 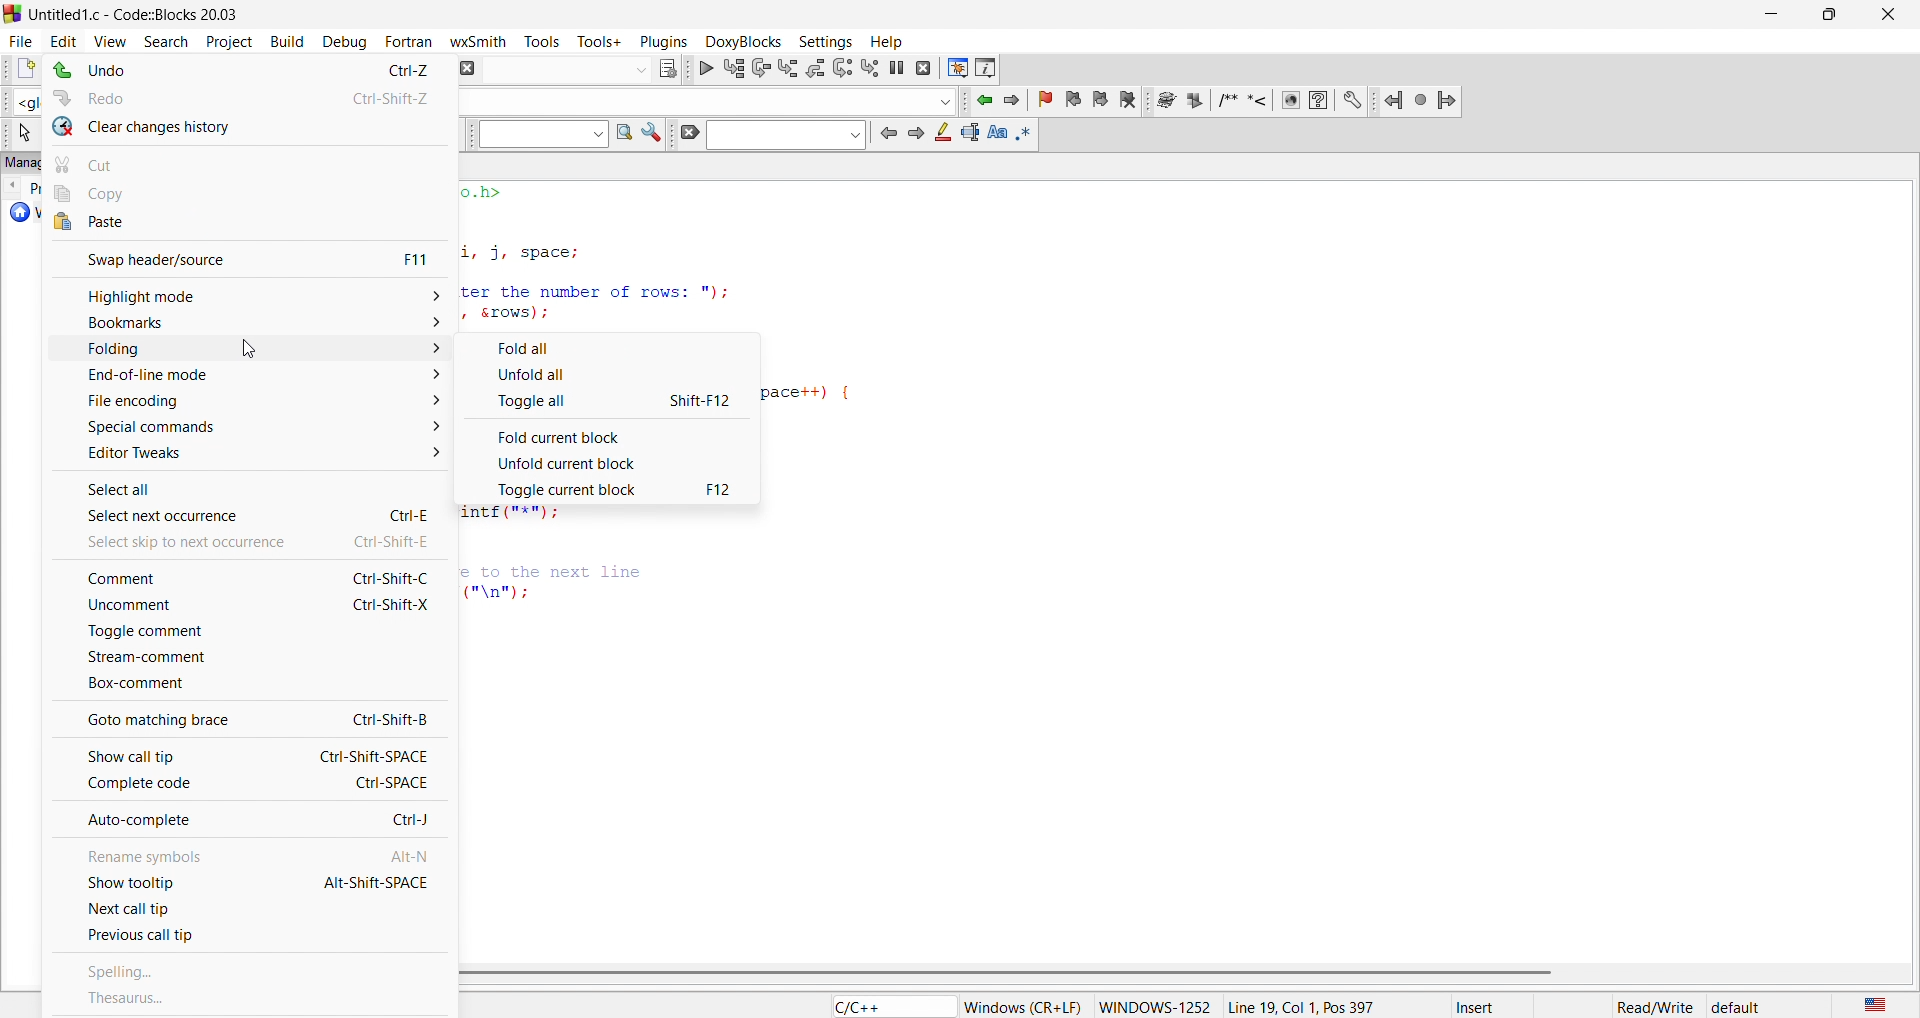 I want to click on wxsmith, so click(x=483, y=39).